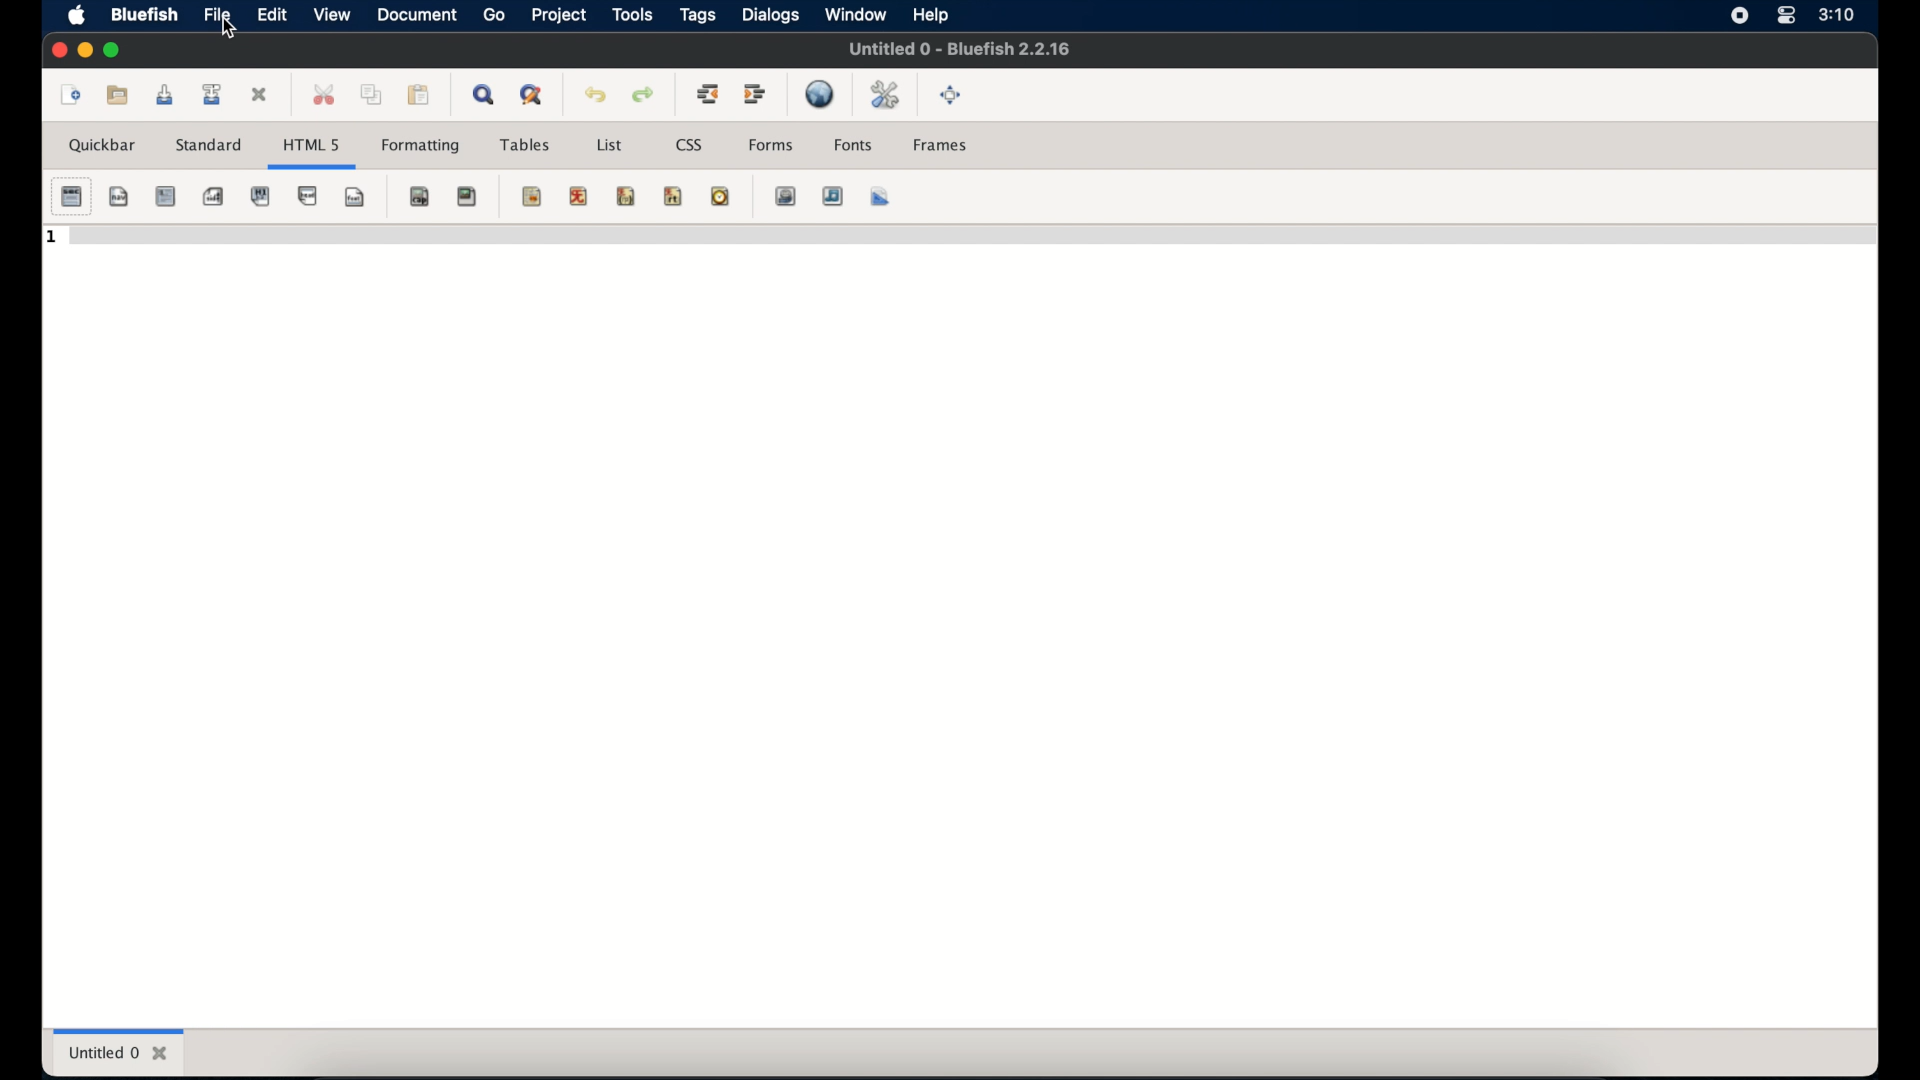  What do you see at coordinates (579, 196) in the screenshot?
I see `ruby` at bounding box center [579, 196].